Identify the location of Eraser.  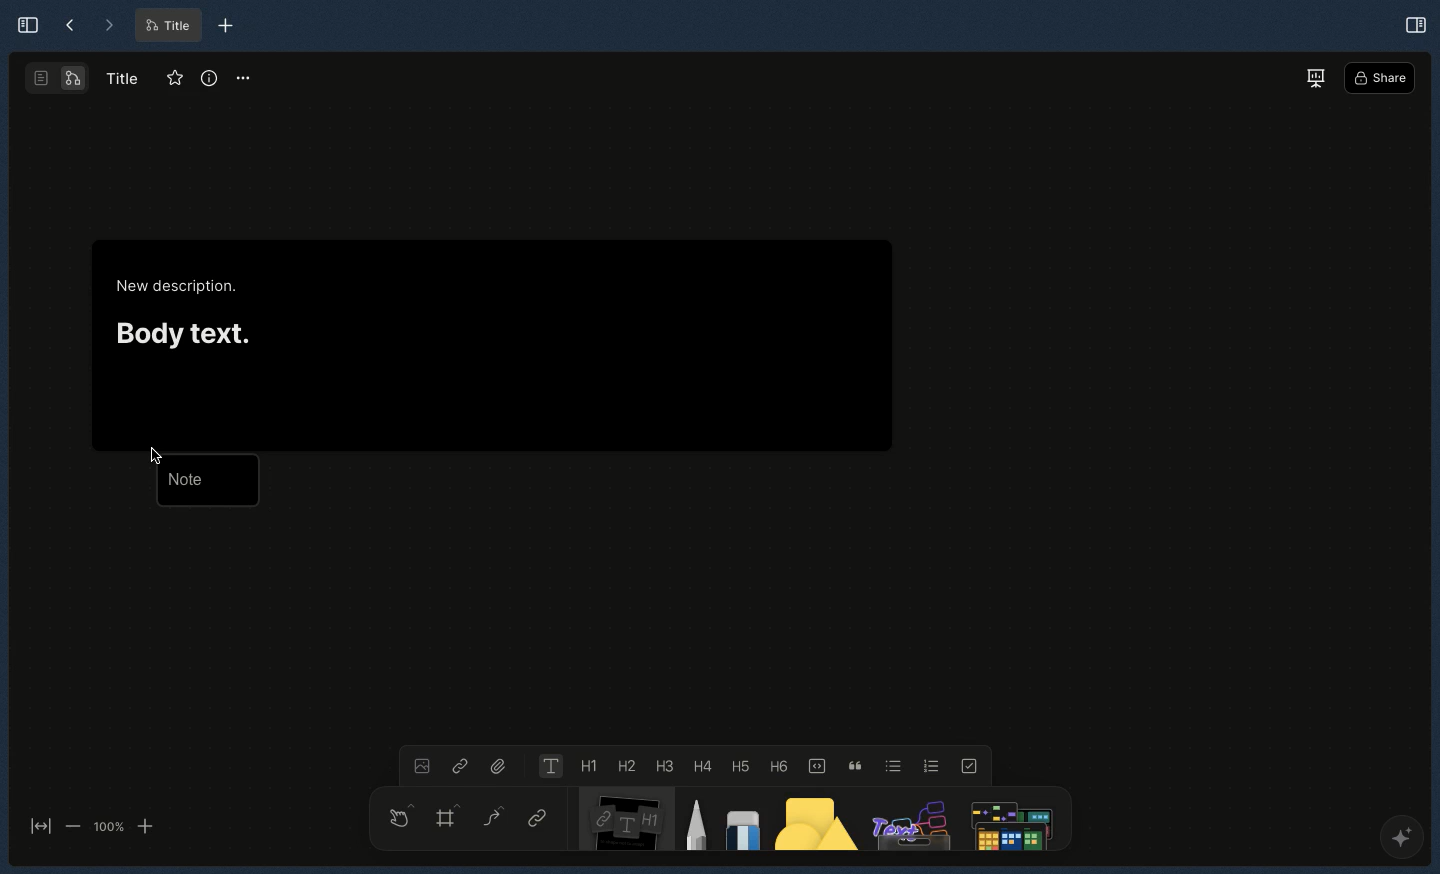
(741, 825).